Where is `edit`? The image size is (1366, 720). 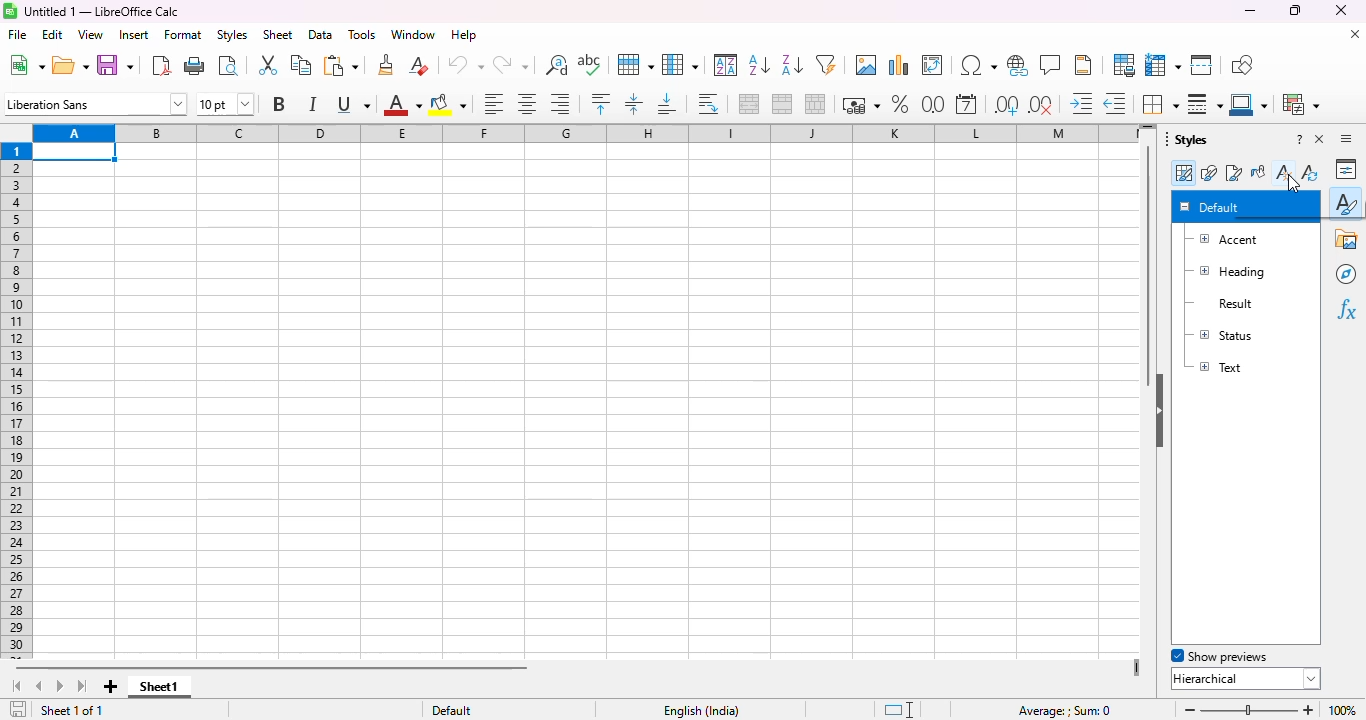 edit is located at coordinates (52, 35).